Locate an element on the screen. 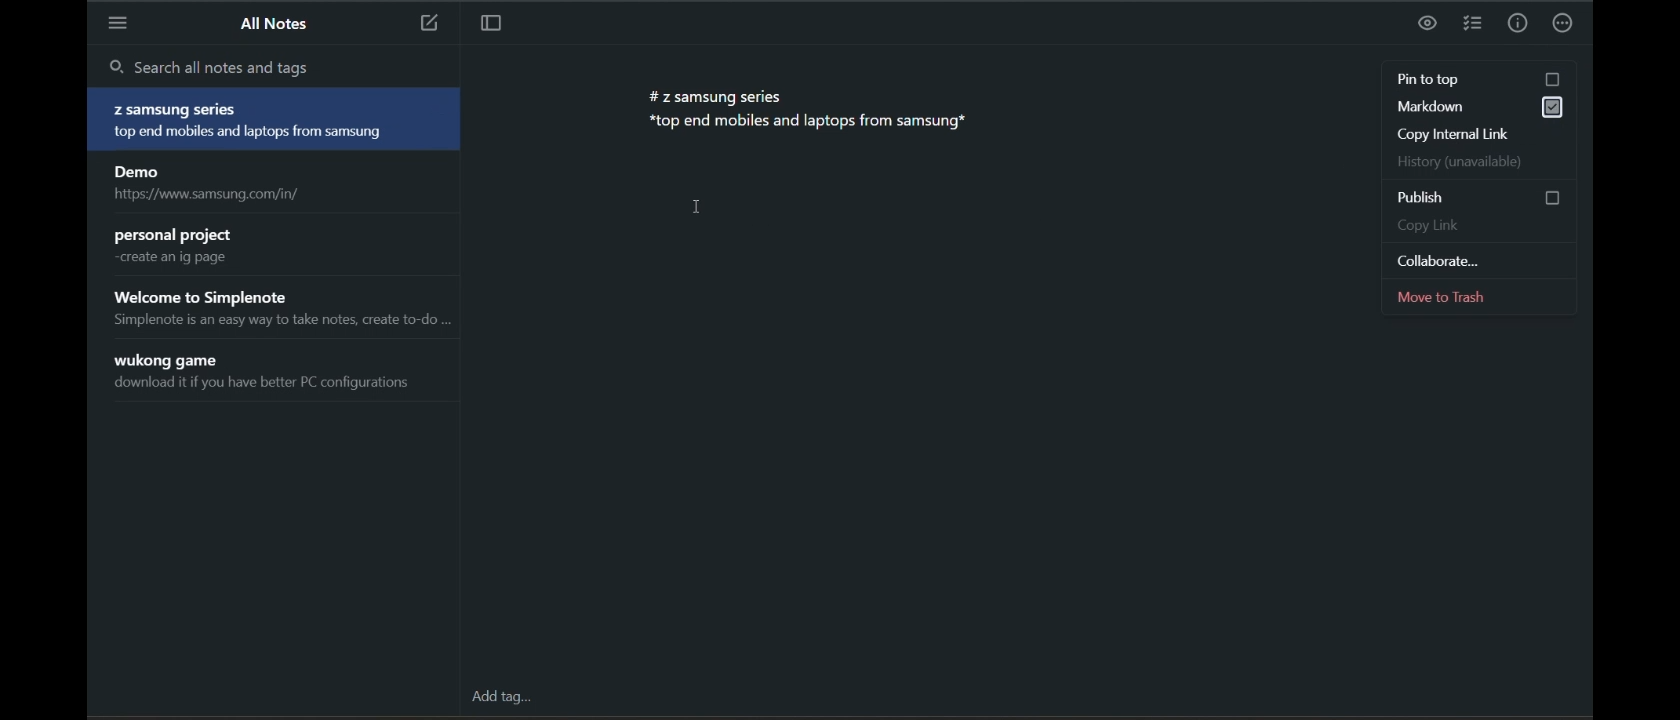  collaborate... is located at coordinates (1479, 258).